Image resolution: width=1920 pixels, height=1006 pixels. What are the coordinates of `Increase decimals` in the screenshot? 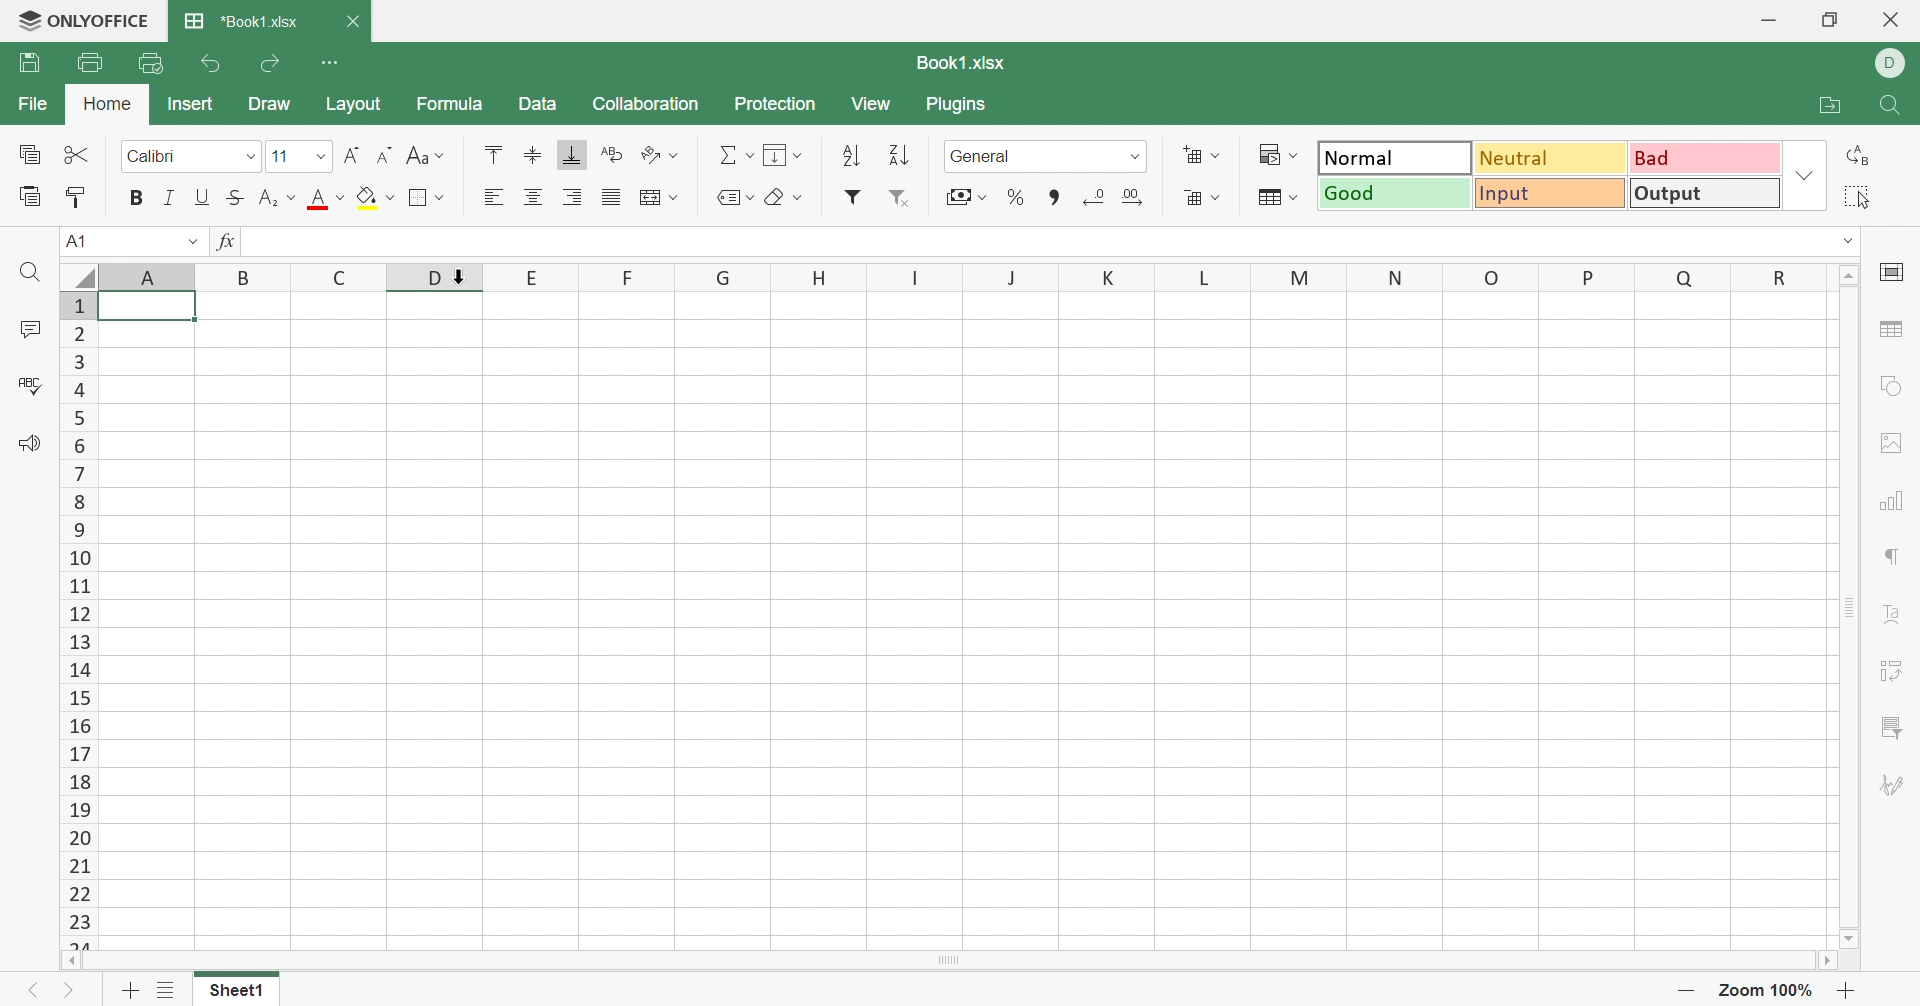 It's located at (1091, 198).